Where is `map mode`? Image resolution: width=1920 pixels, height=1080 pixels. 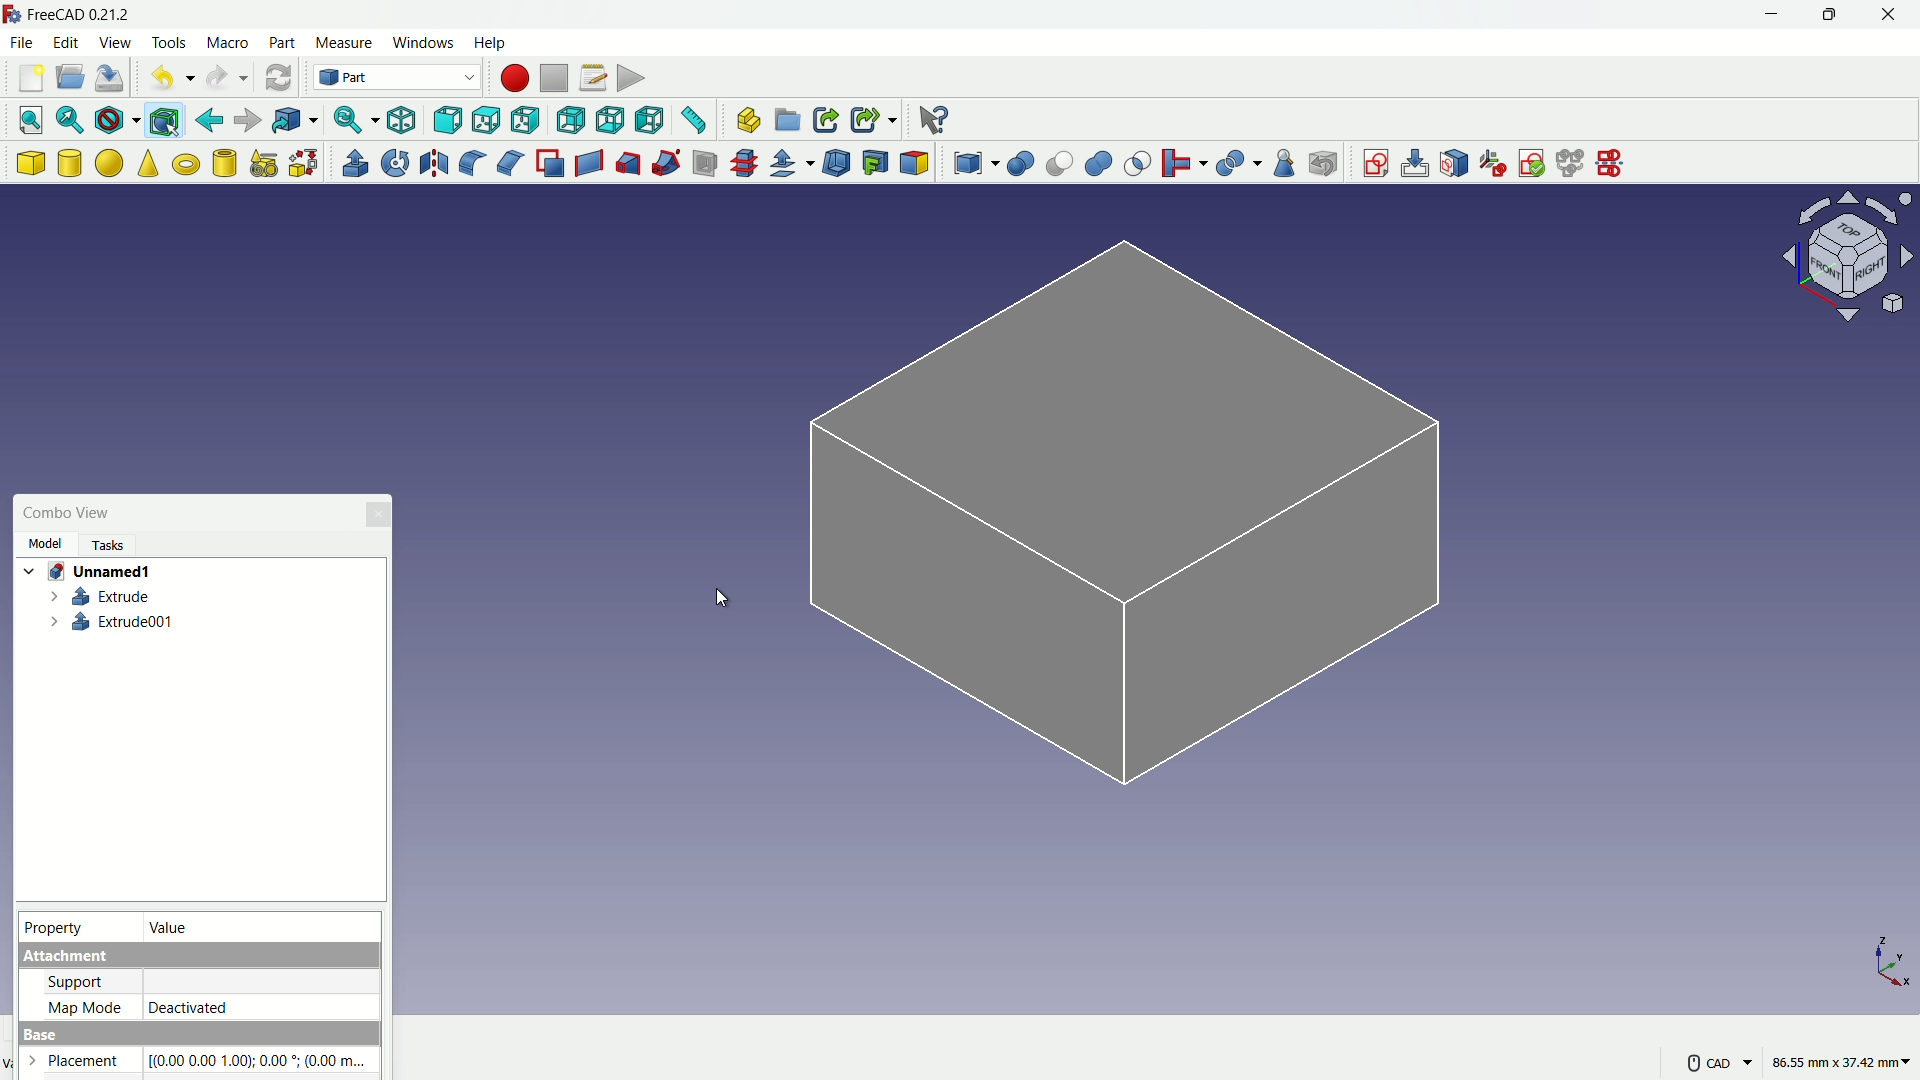 map mode is located at coordinates (82, 1005).